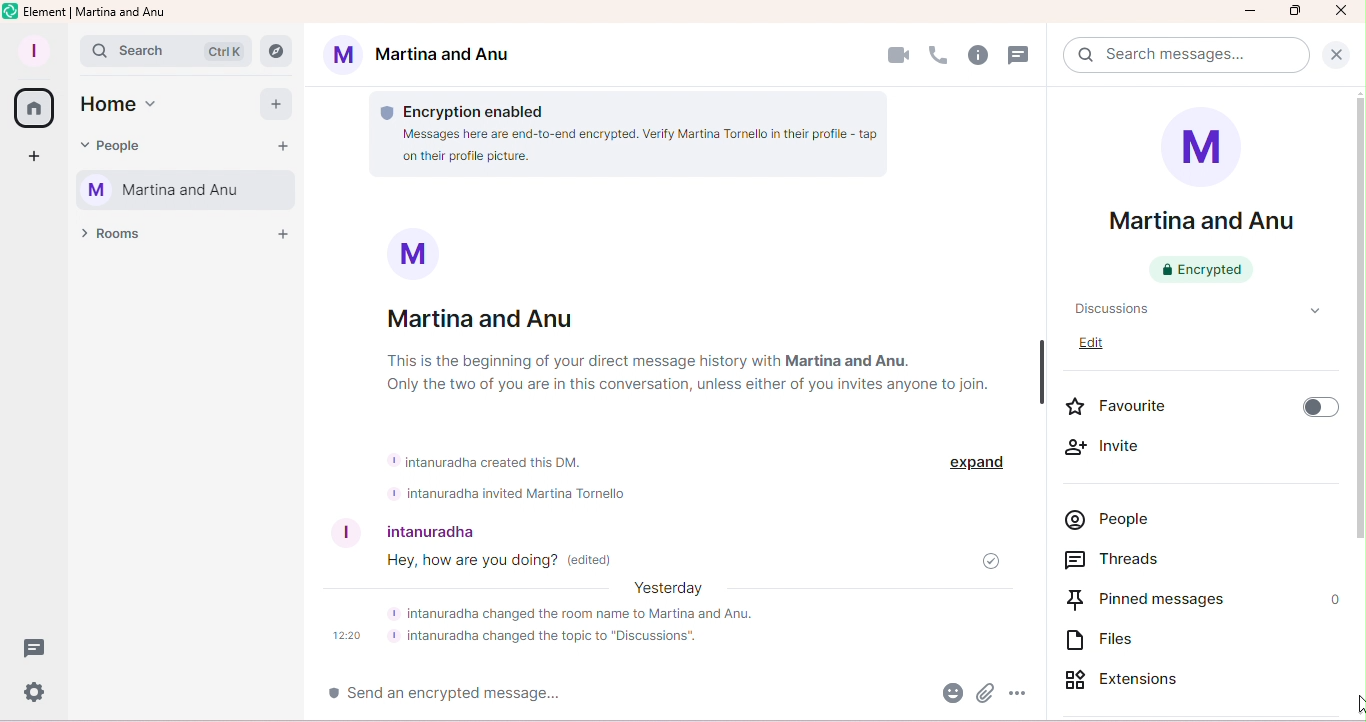 The height and width of the screenshot is (722, 1366). I want to click on User, so click(489, 528).